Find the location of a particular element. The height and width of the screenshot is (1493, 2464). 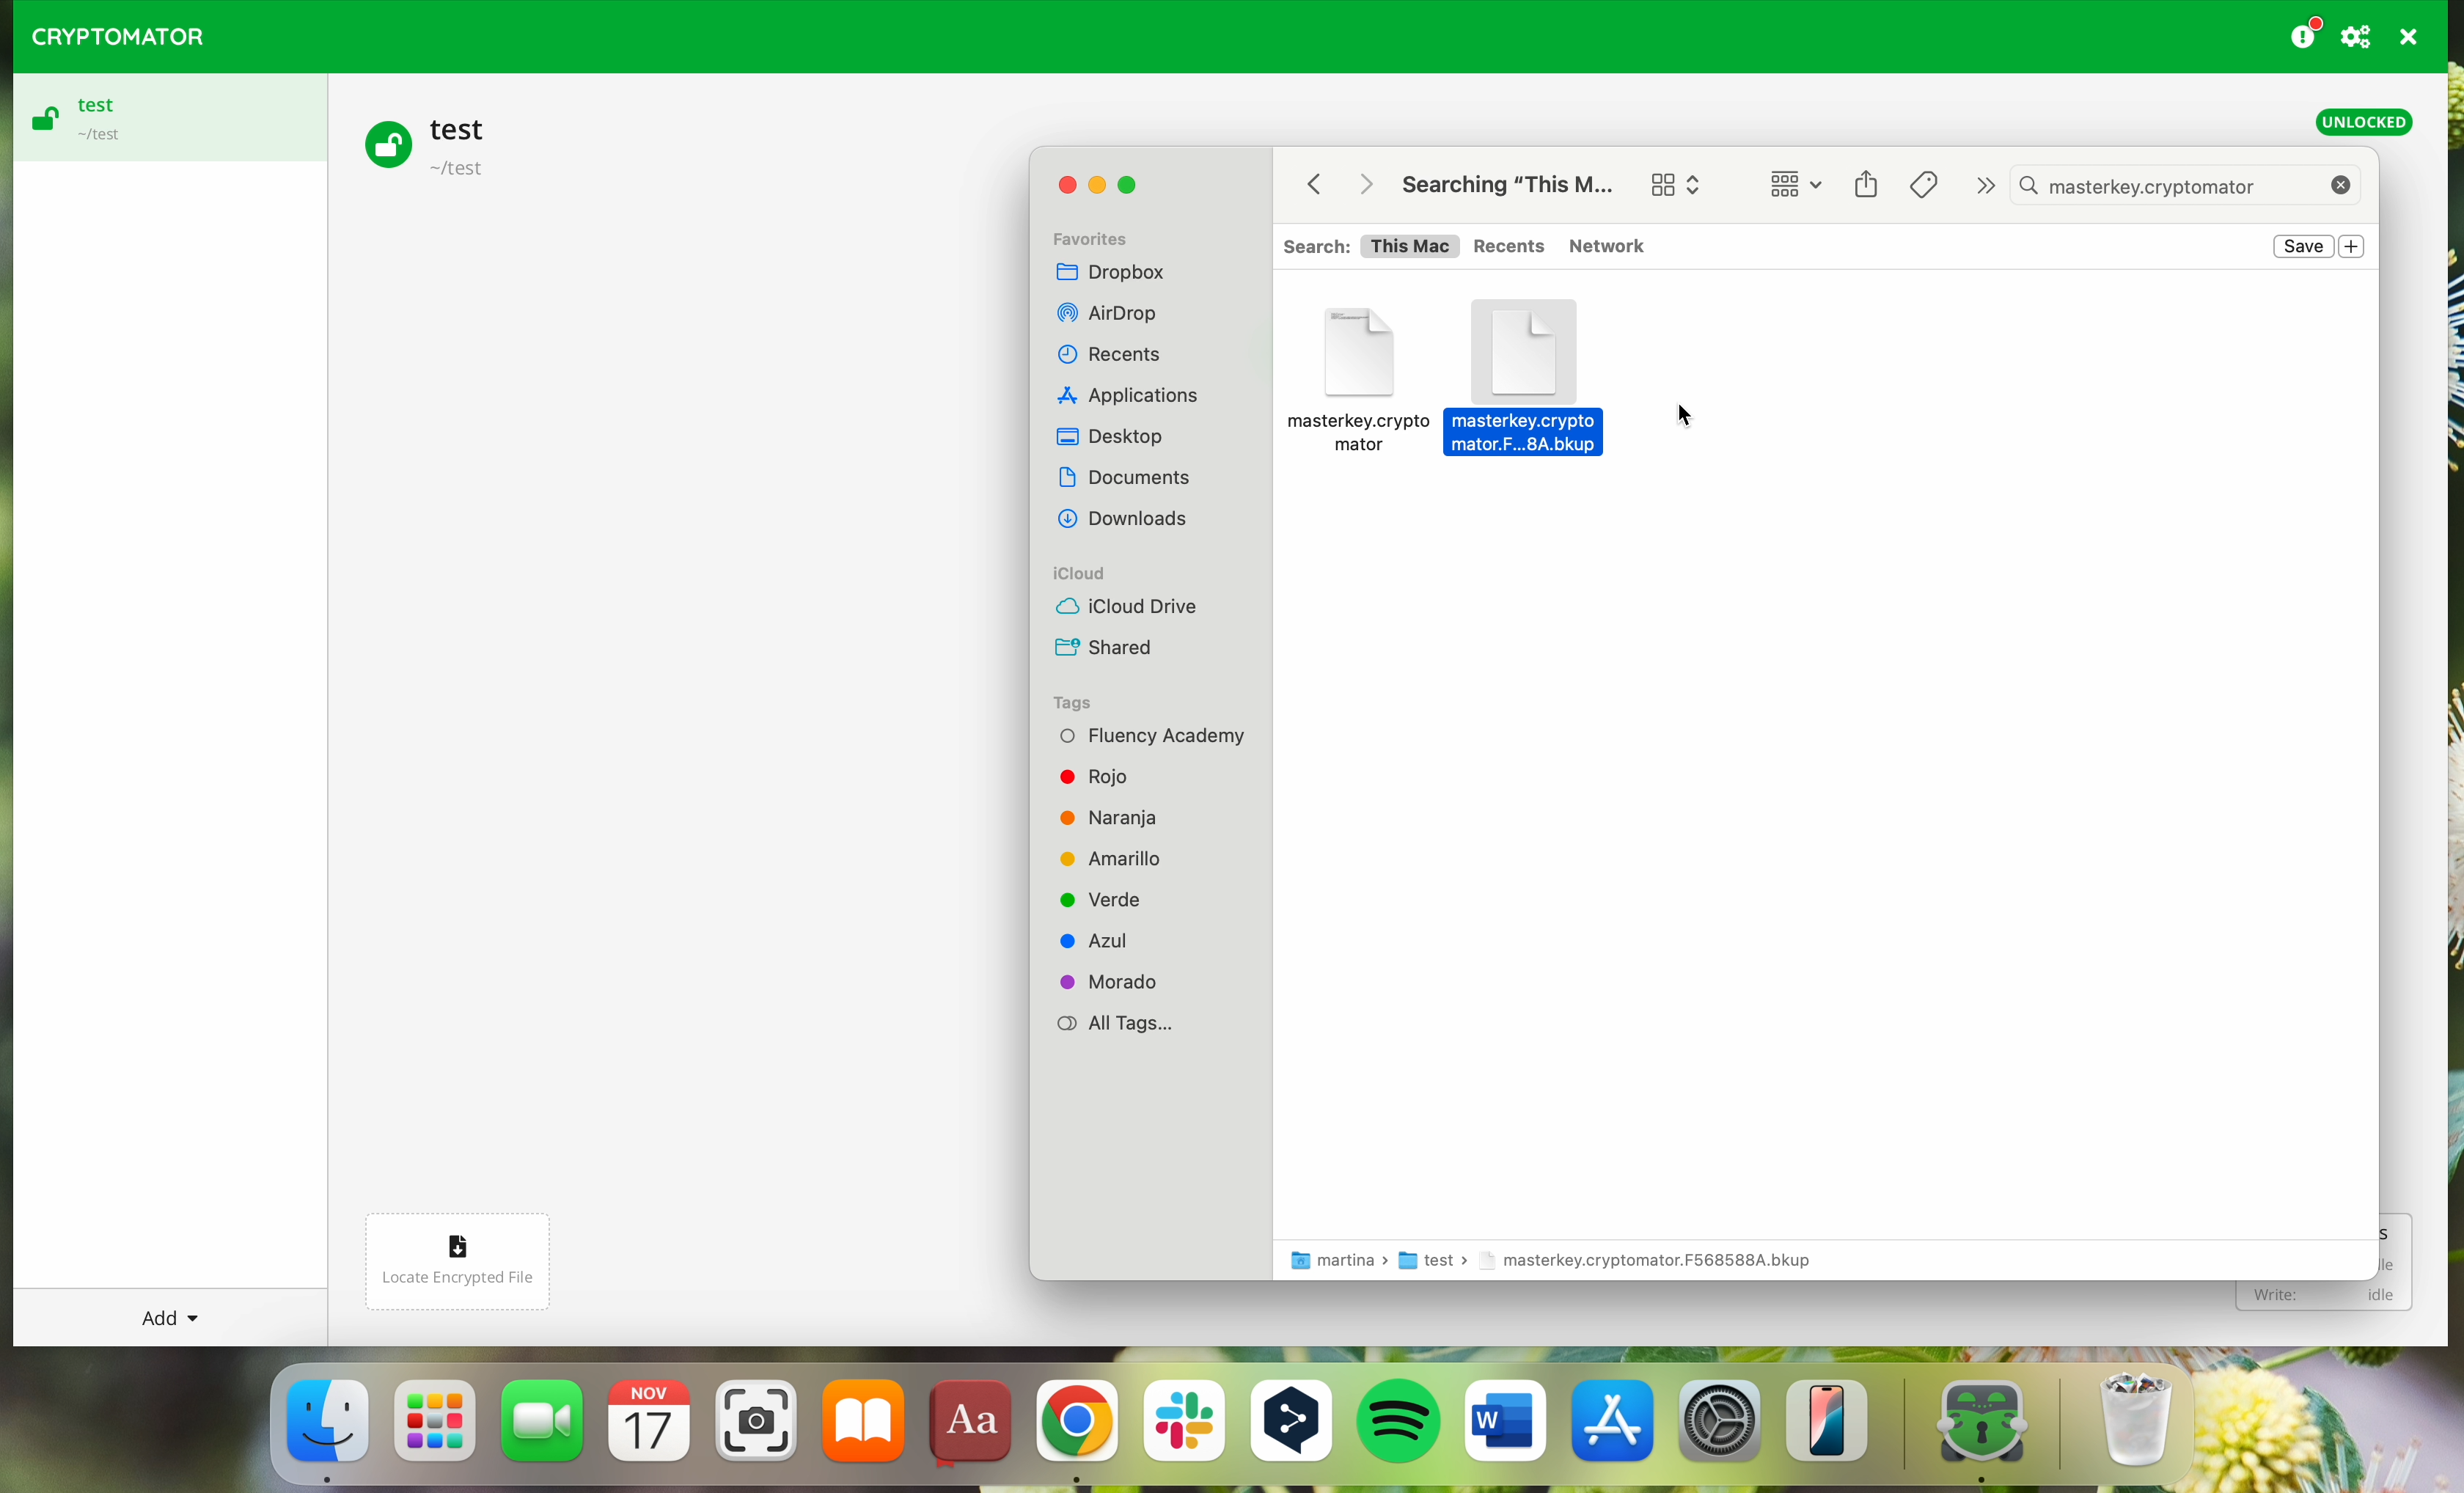

 is located at coordinates (1125, 312).